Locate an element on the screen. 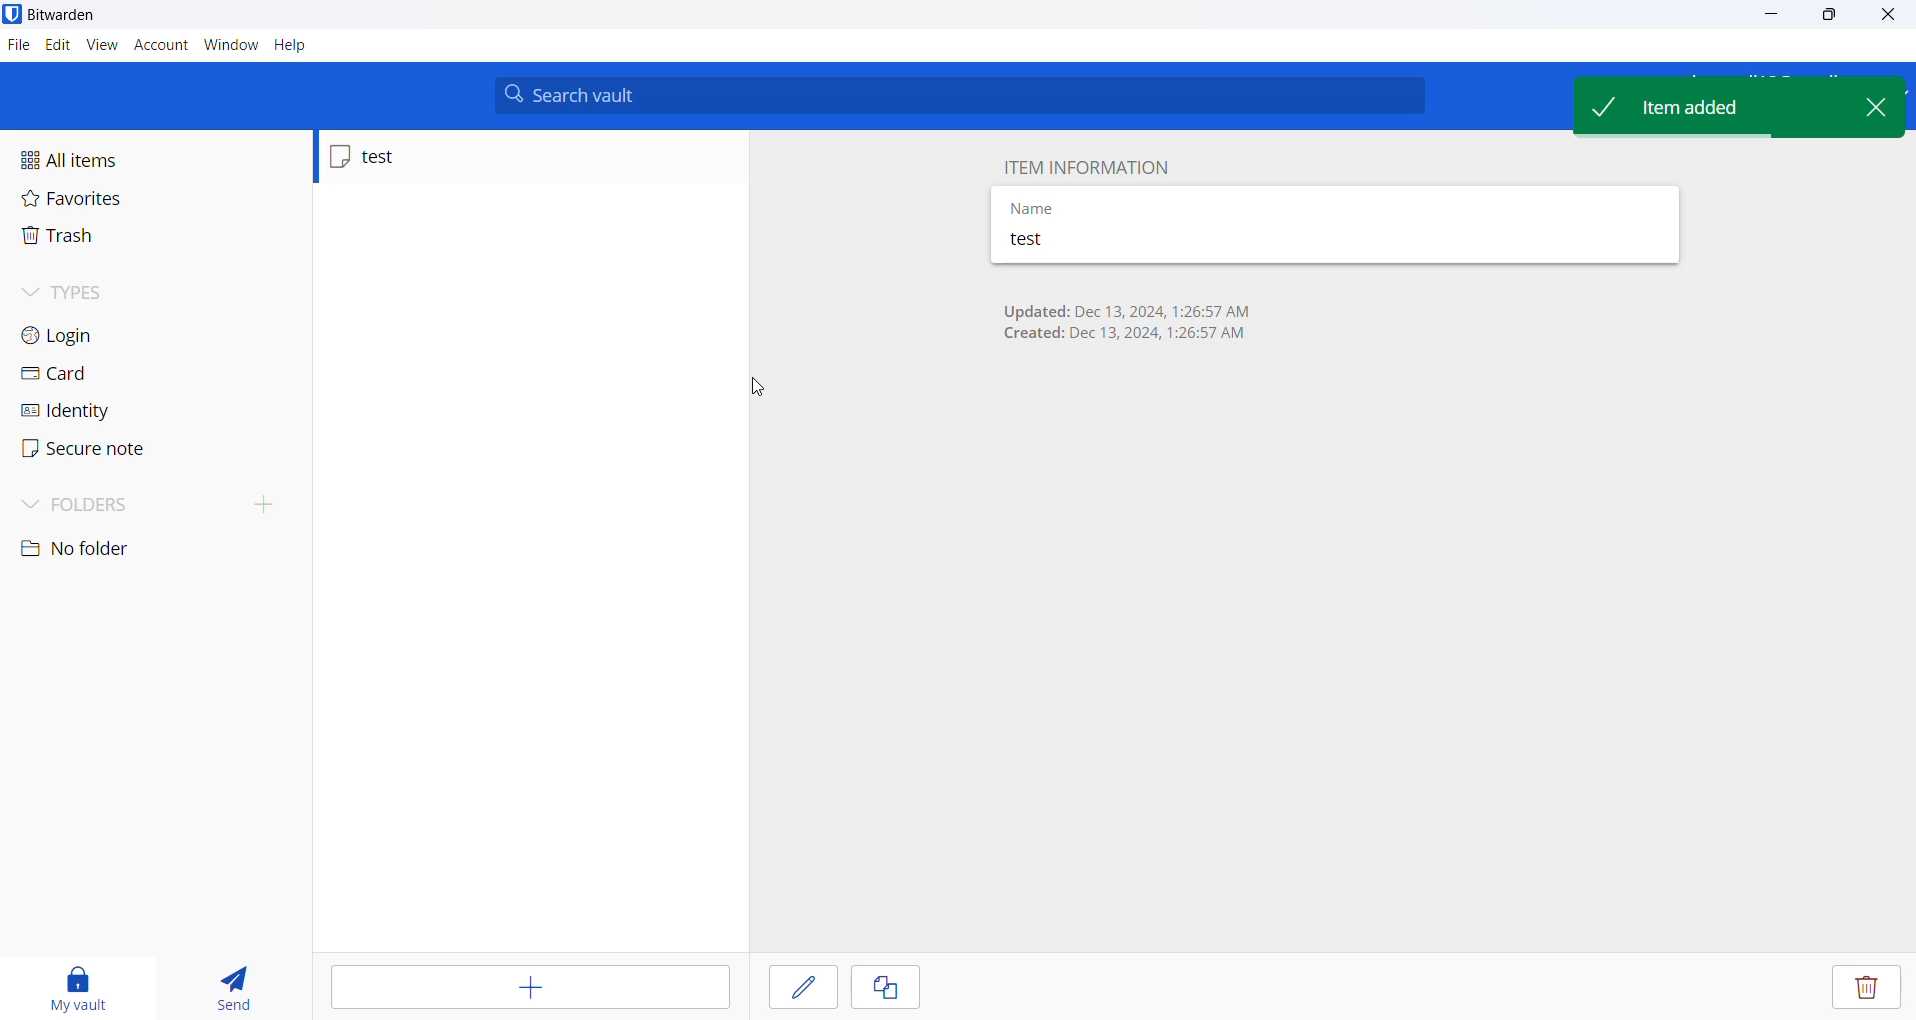 This screenshot has height=1020, width=1916. types is located at coordinates (95, 292).